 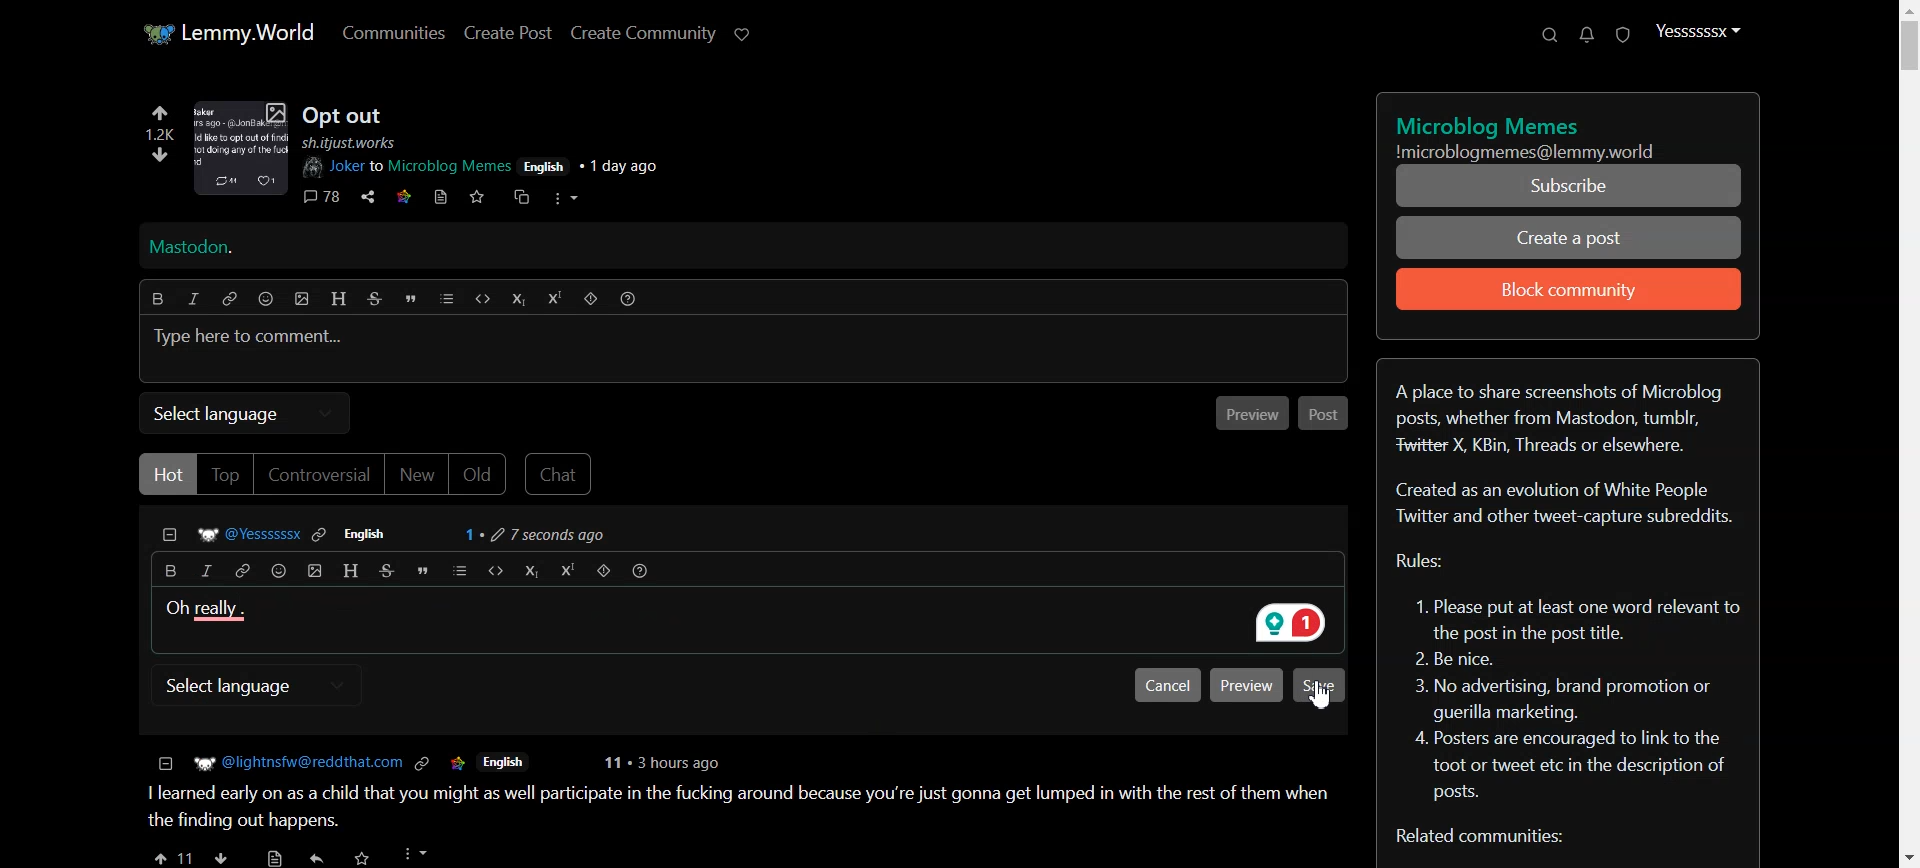 I want to click on Subscript, so click(x=518, y=299).